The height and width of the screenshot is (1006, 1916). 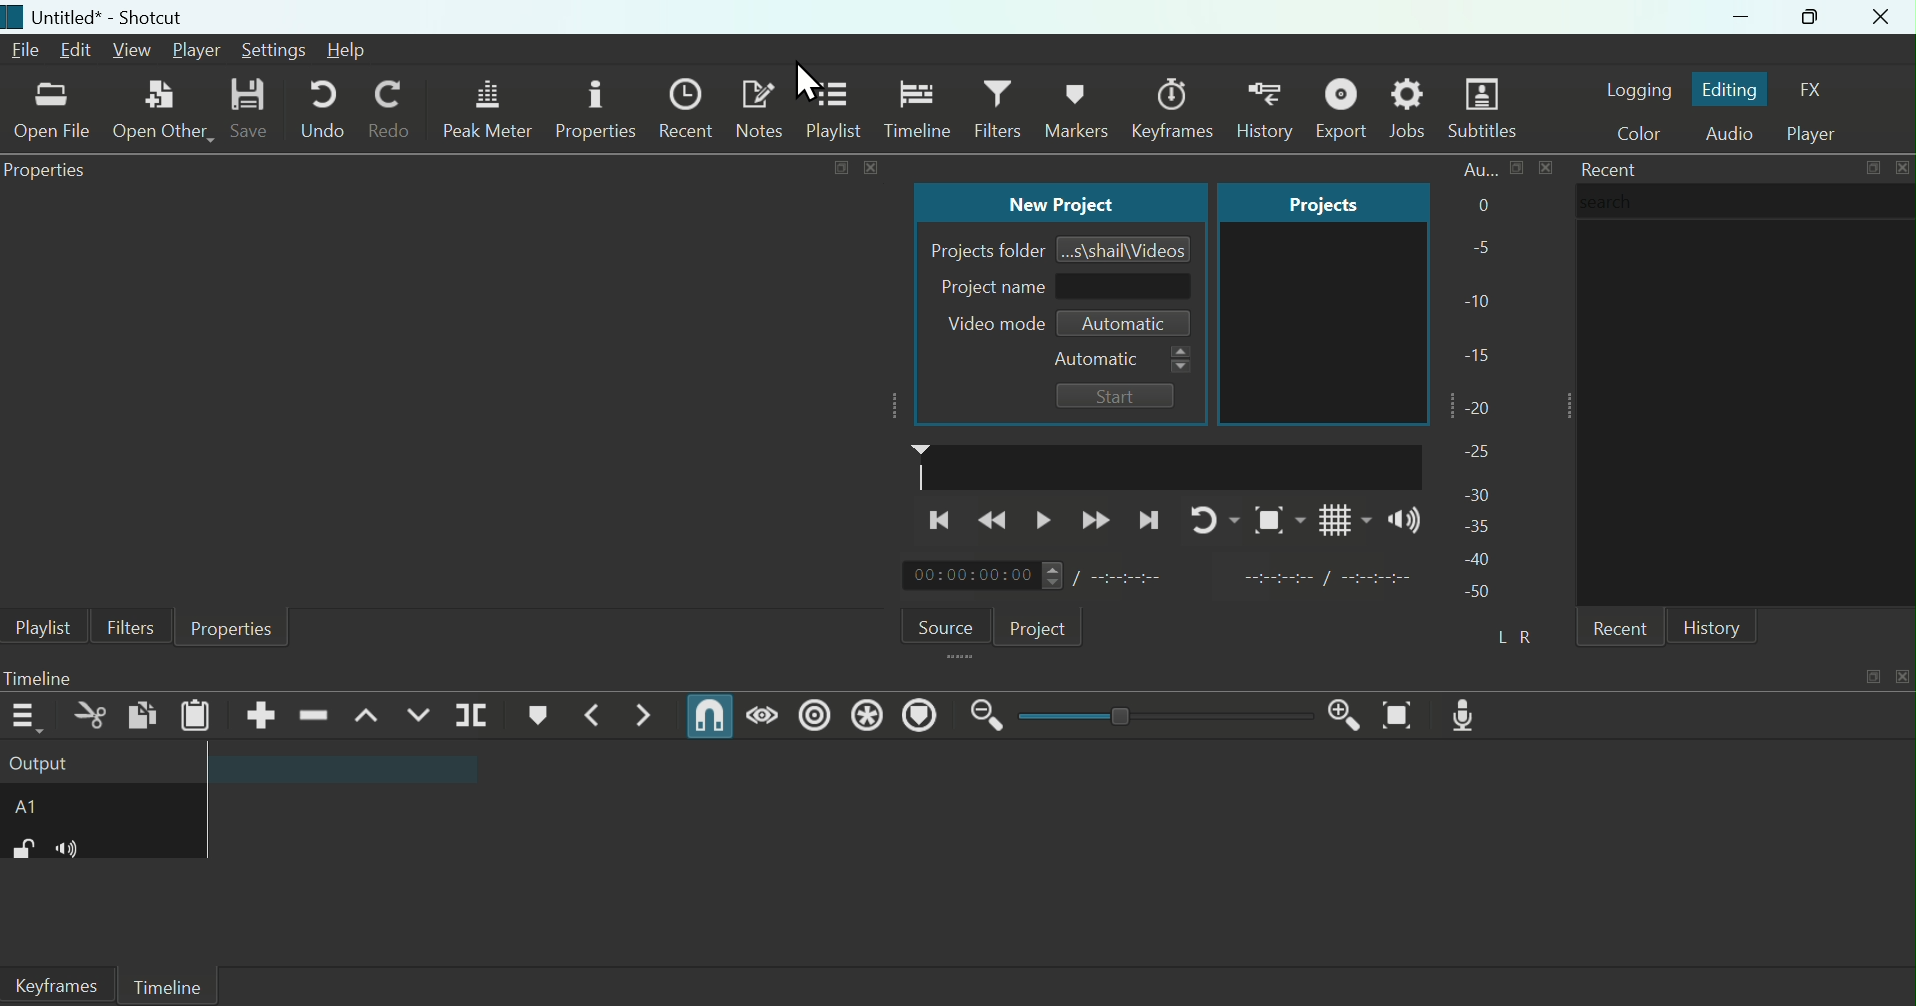 What do you see at coordinates (1487, 109) in the screenshot?
I see `Subtitles` at bounding box center [1487, 109].